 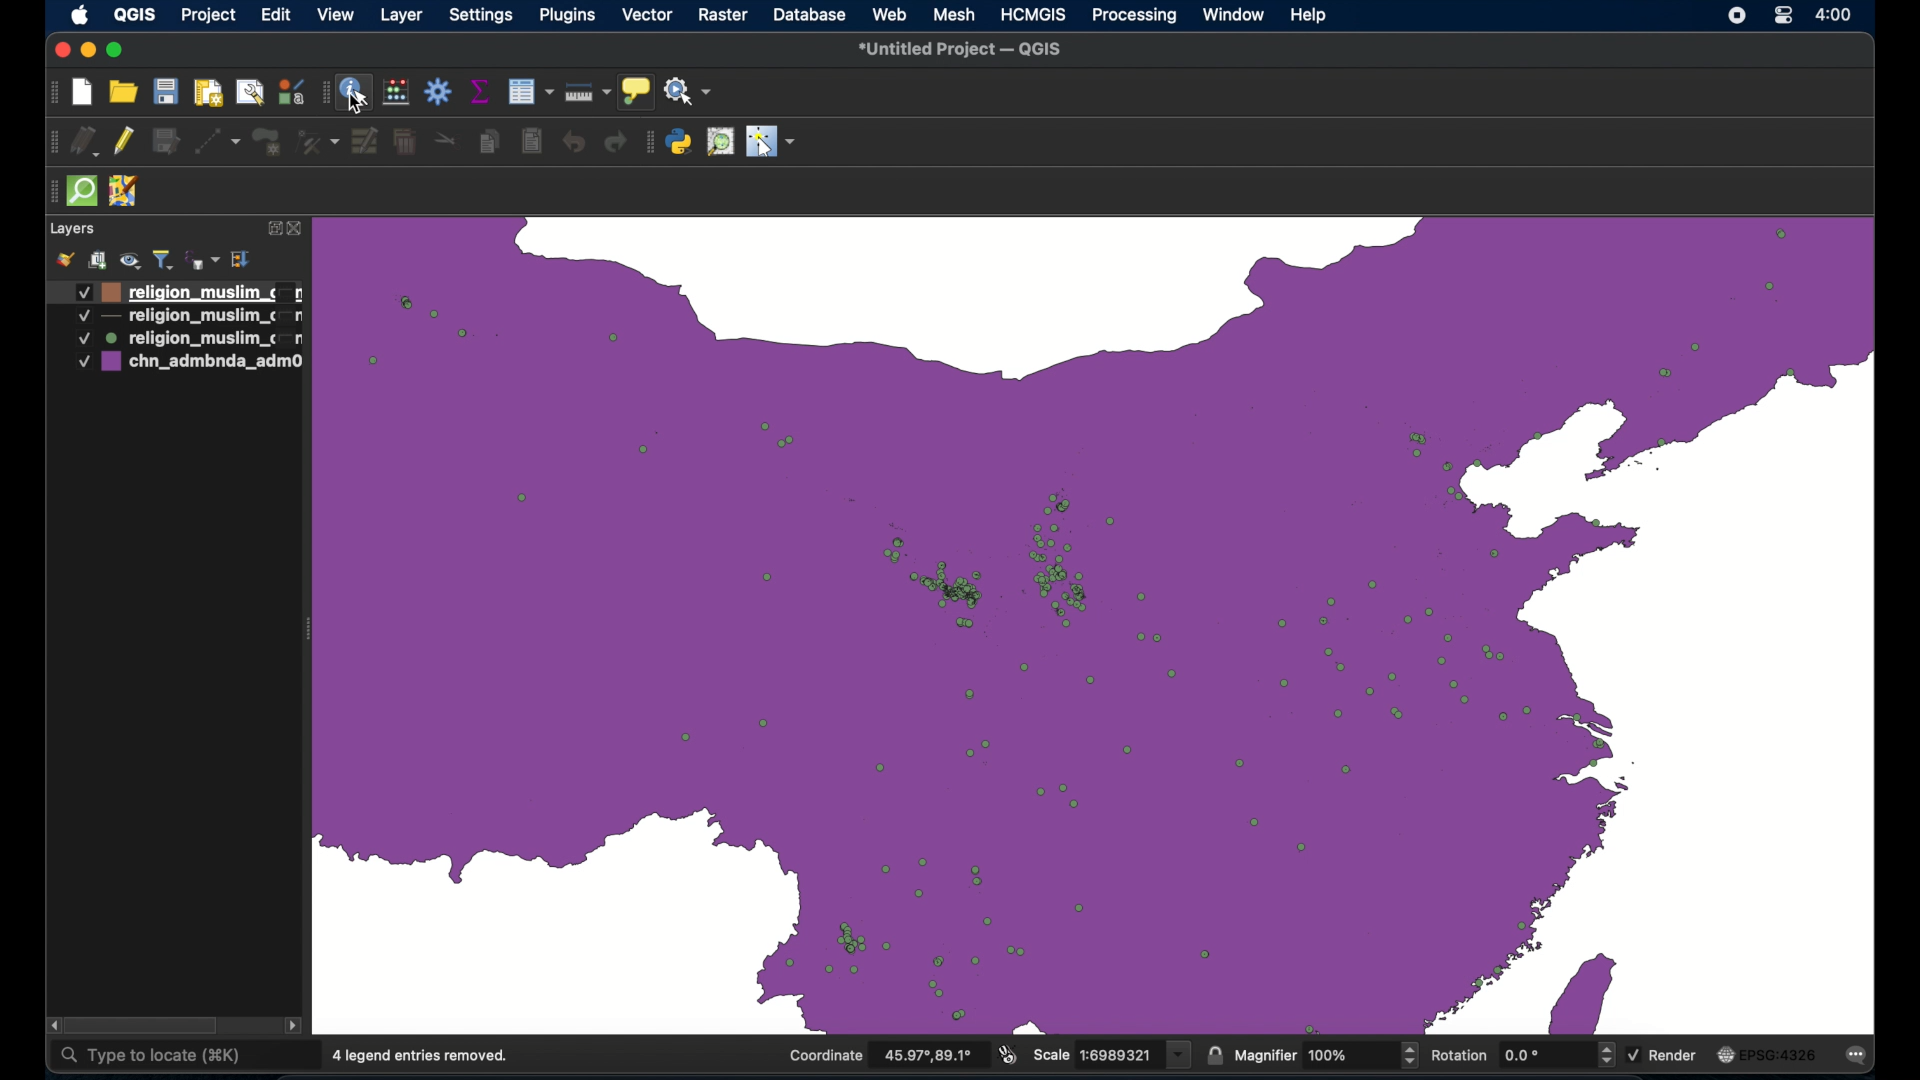 What do you see at coordinates (1033, 15) in the screenshot?
I see `HCMGIS` at bounding box center [1033, 15].